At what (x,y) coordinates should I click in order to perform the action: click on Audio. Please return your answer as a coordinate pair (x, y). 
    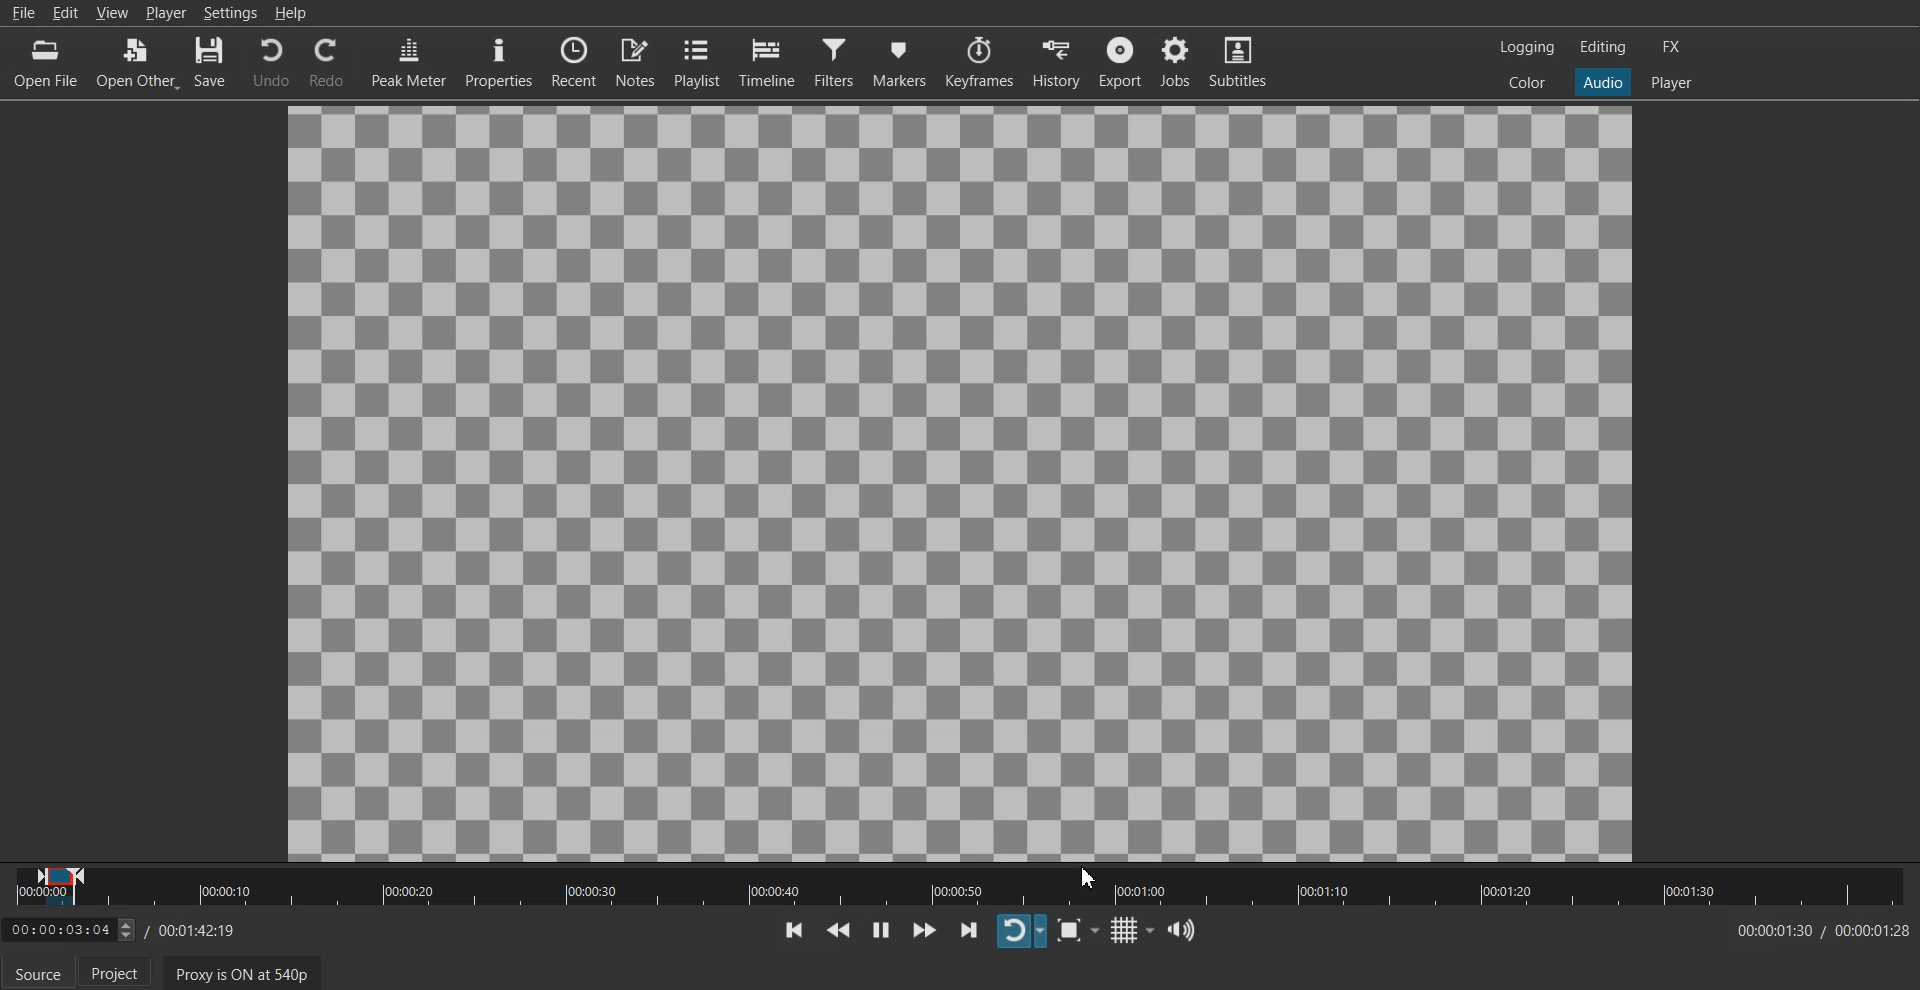
    Looking at the image, I should click on (1603, 83).